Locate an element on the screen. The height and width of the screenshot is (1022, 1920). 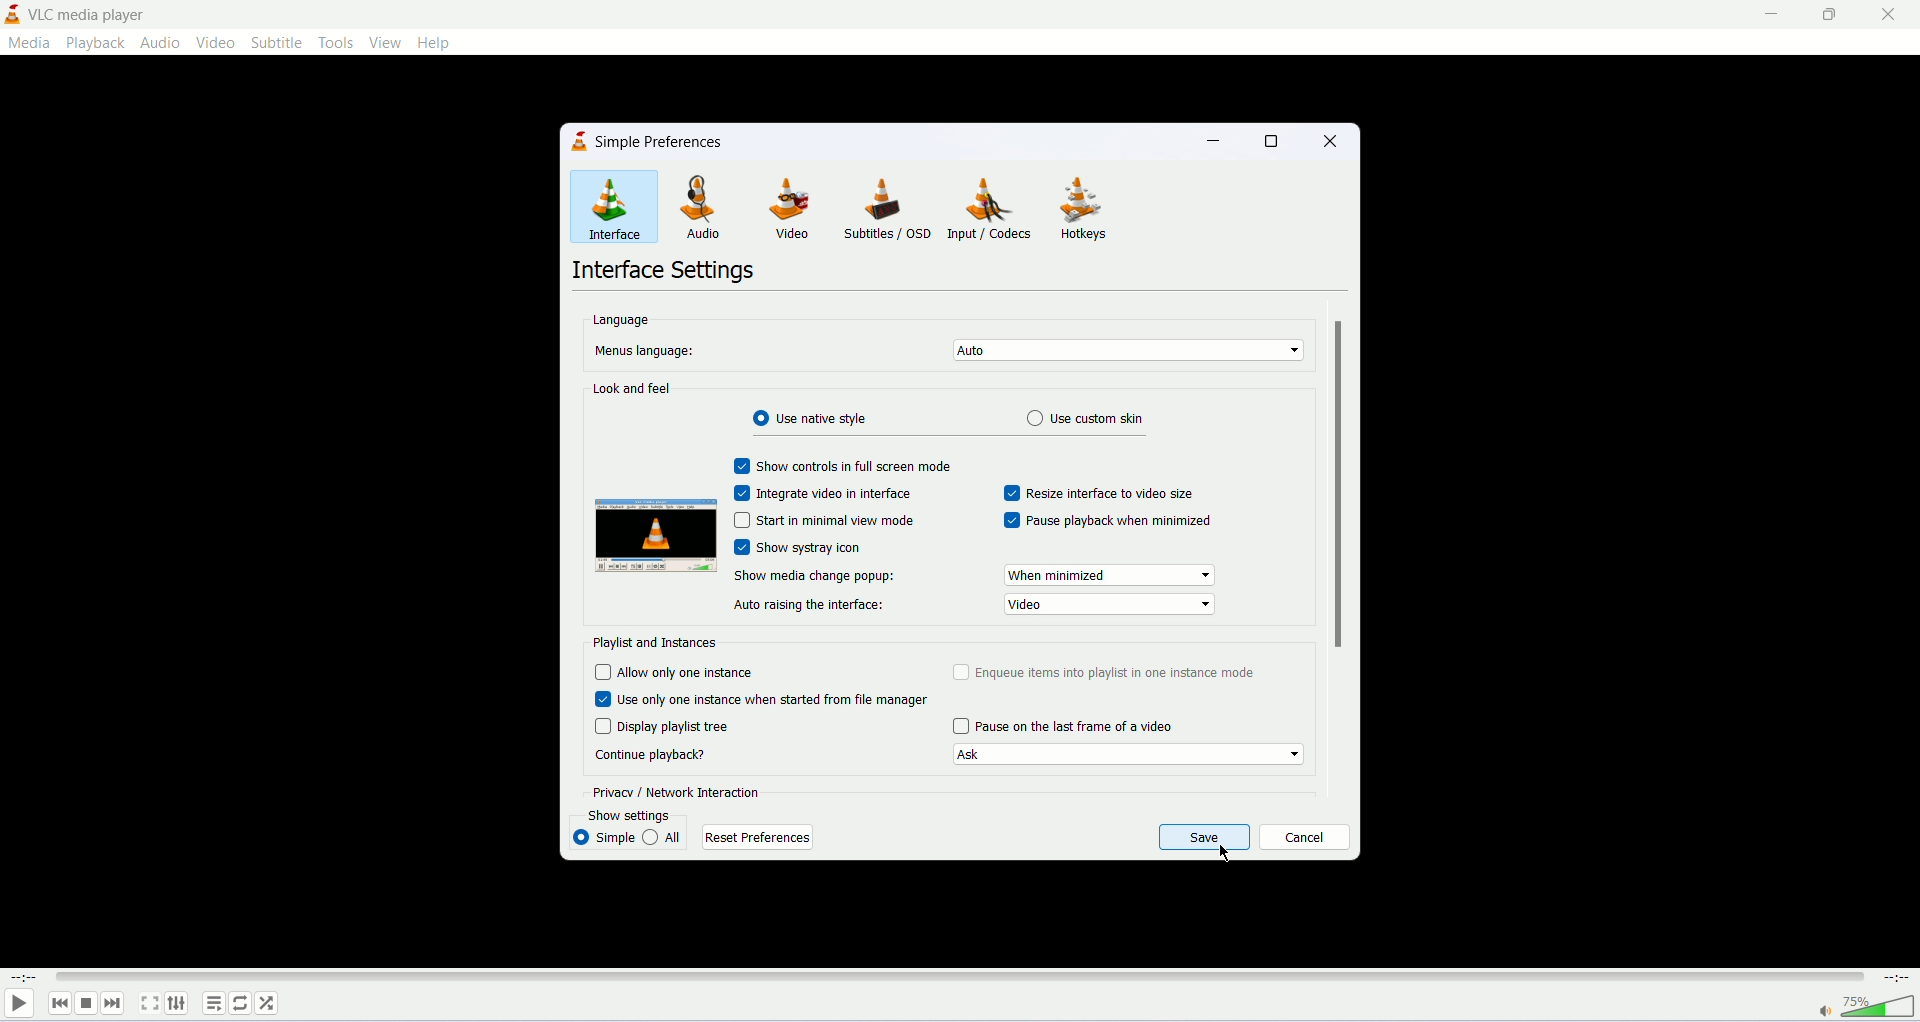
resize interface to video size is located at coordinates (1123, 493).